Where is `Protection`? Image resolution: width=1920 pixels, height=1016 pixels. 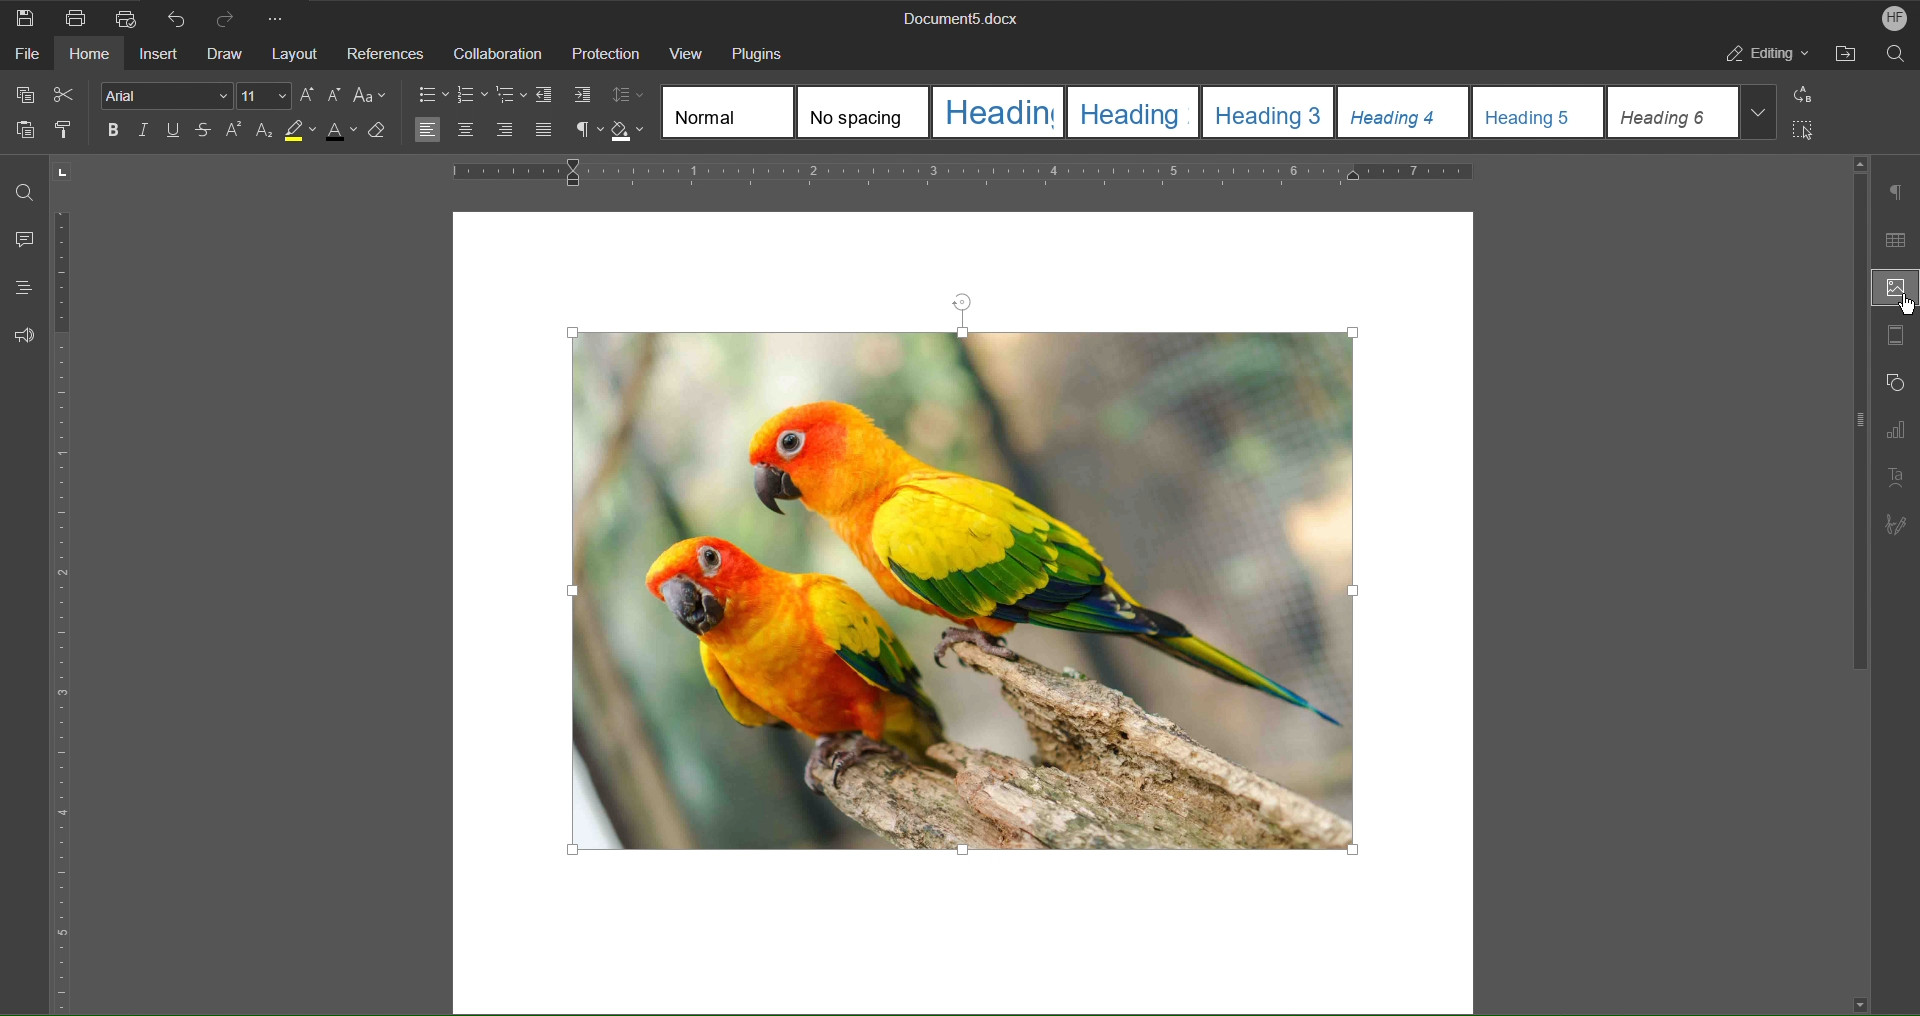 Protection is located at coordinates (606, 54).